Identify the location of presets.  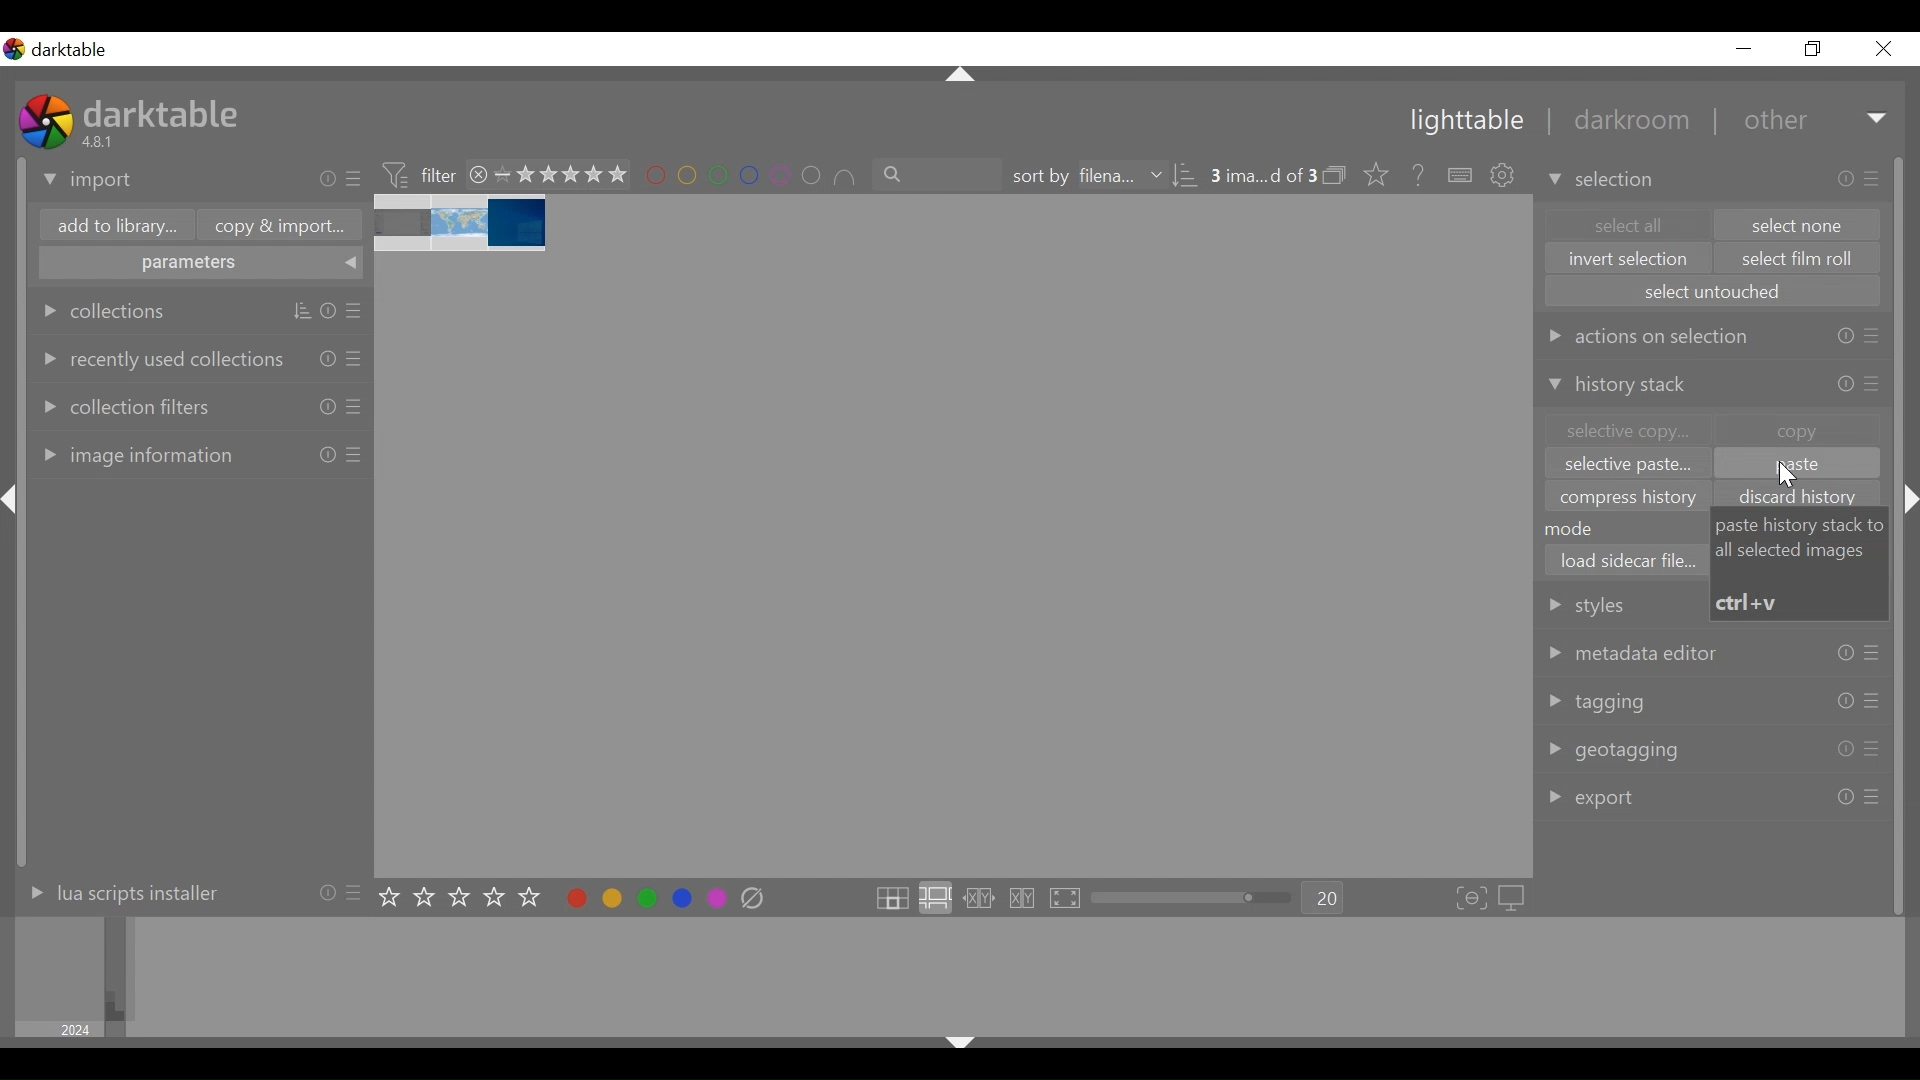
(1875, 177).